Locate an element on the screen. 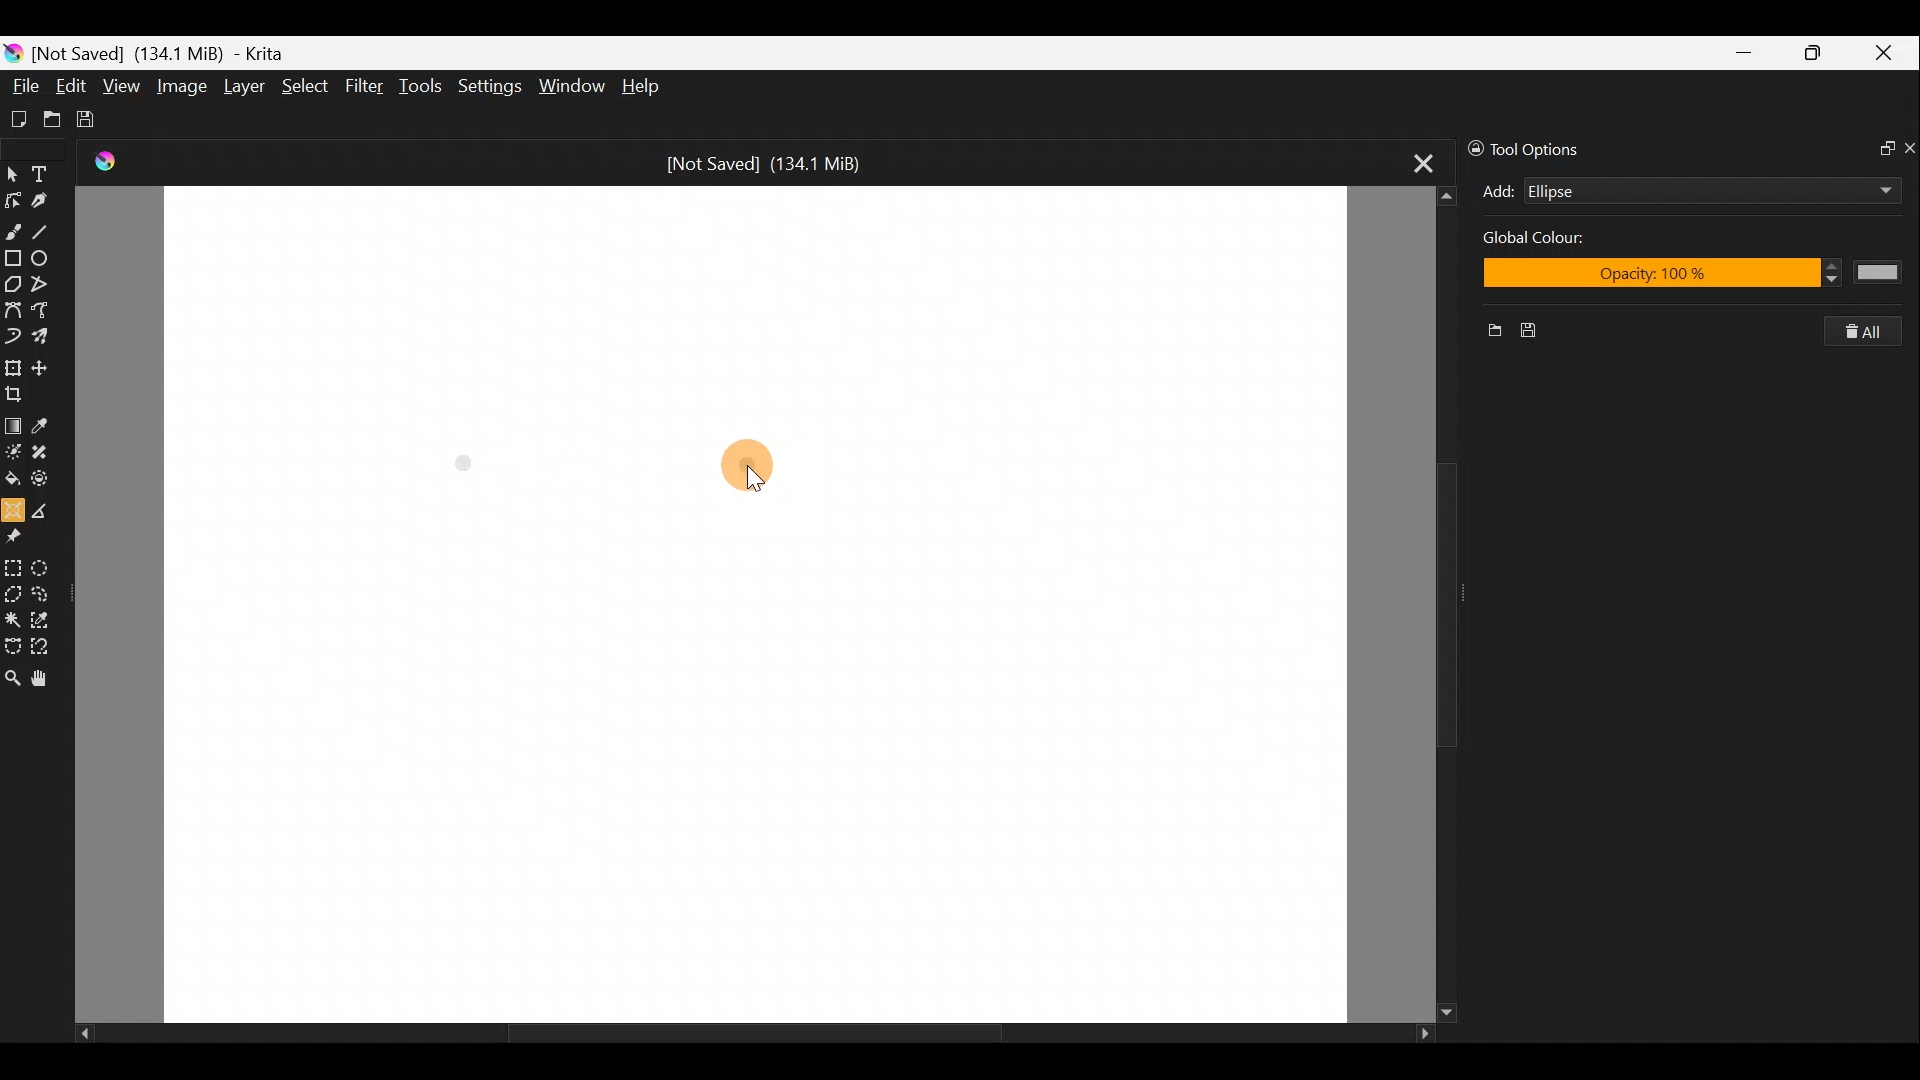 The height and width of the screenshot is (1080, 1920). Scroll bar is located at coordinates (1421, 603).